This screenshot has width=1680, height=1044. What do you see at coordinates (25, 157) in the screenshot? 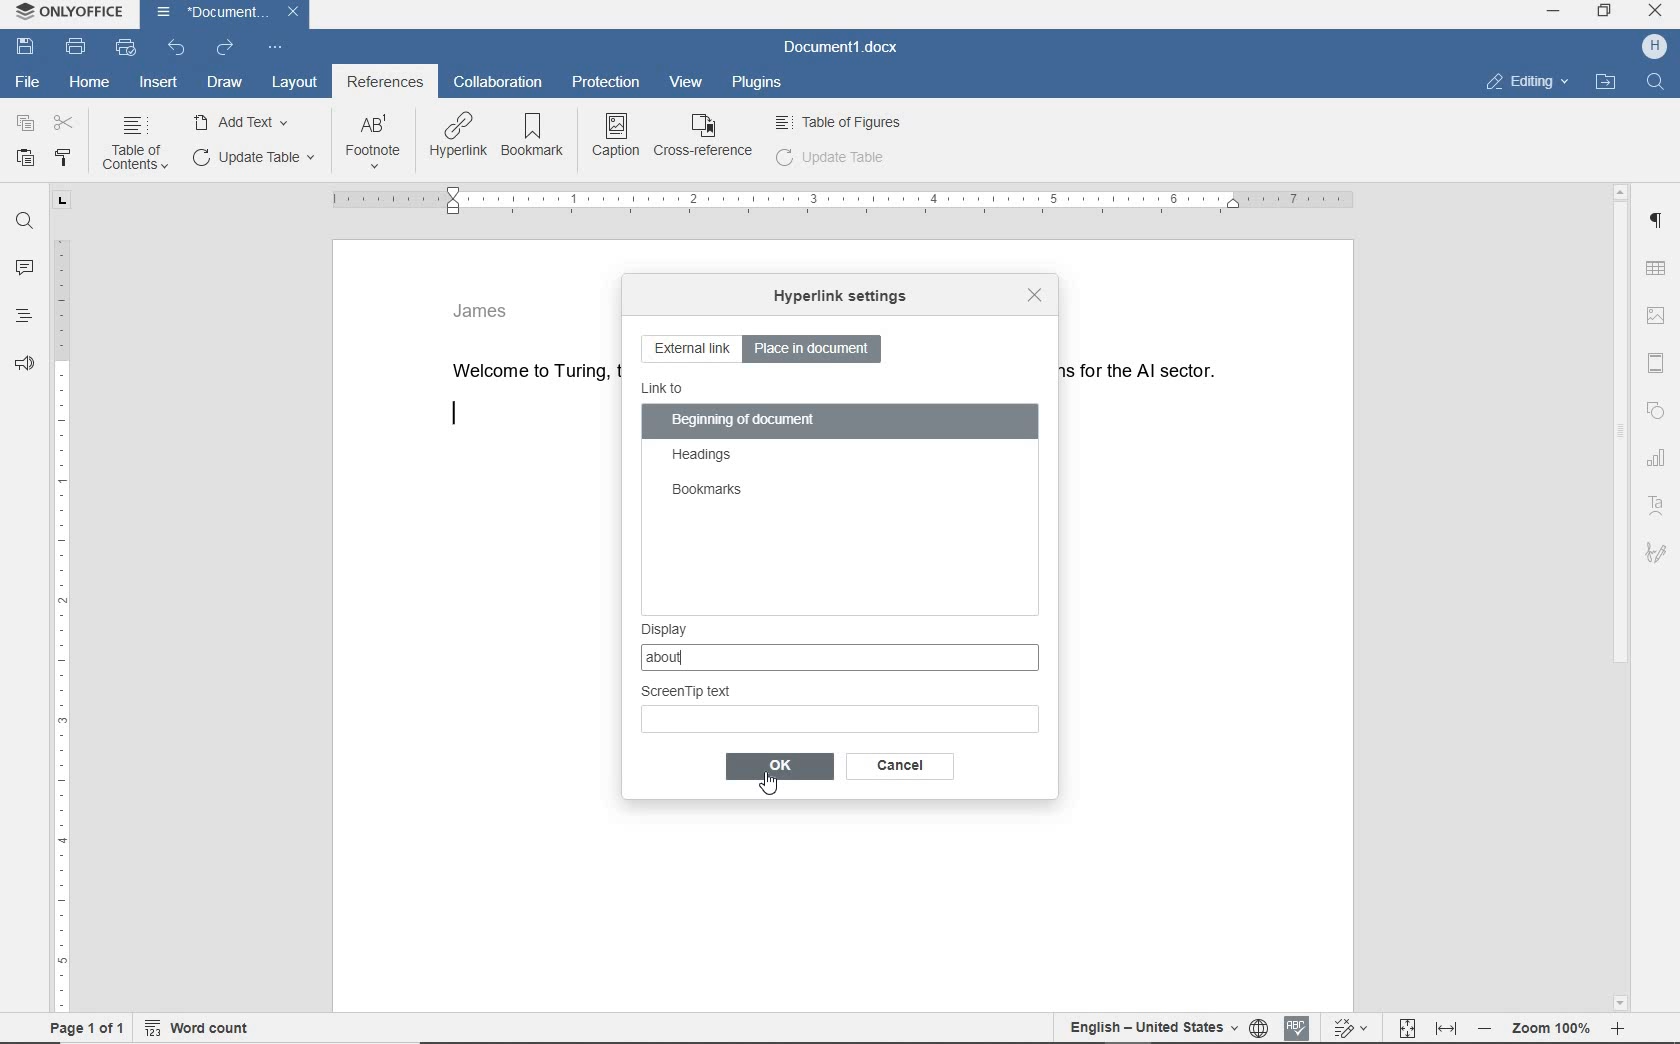
I see `paste` at bounding box center [25, 157].